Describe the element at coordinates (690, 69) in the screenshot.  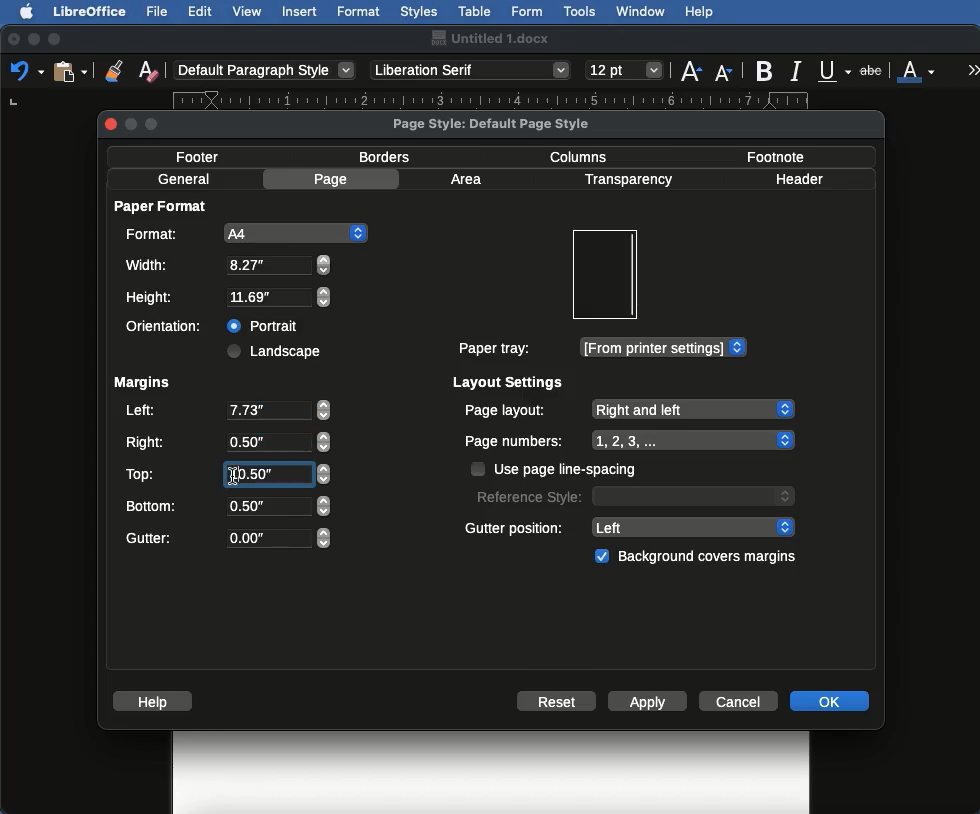
I see `Size increase` at that location.